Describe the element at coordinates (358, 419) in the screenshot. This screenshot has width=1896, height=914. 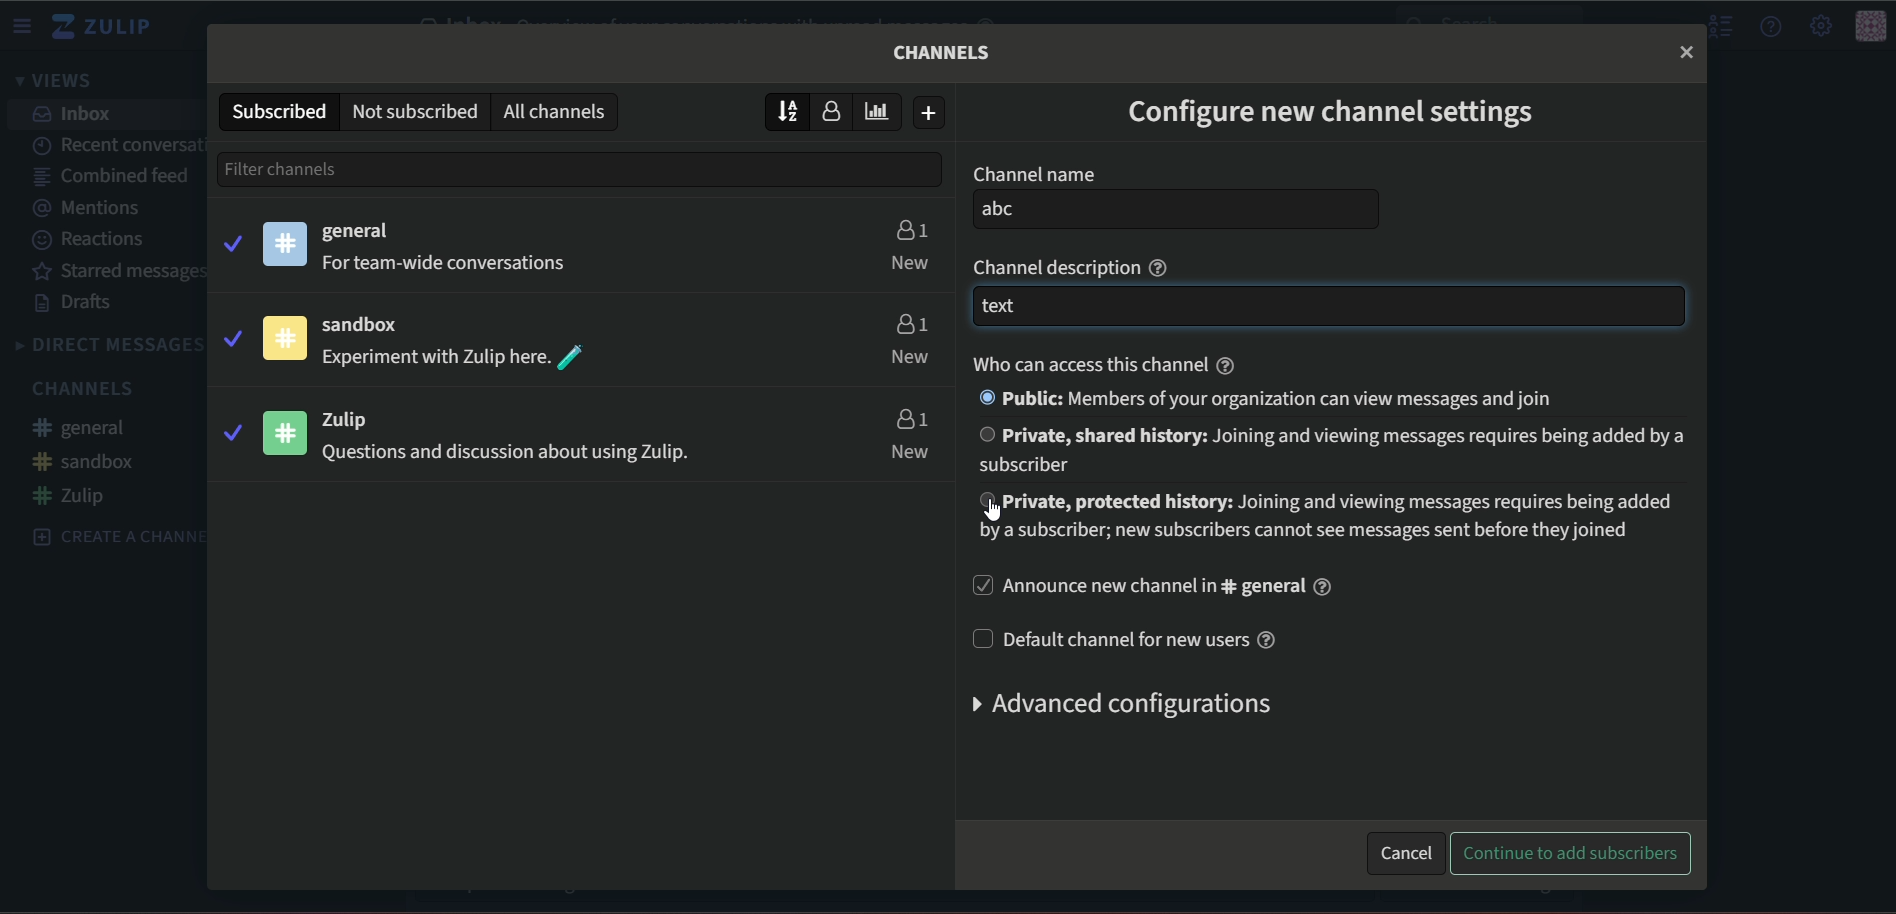
I see `zulip` at that location.